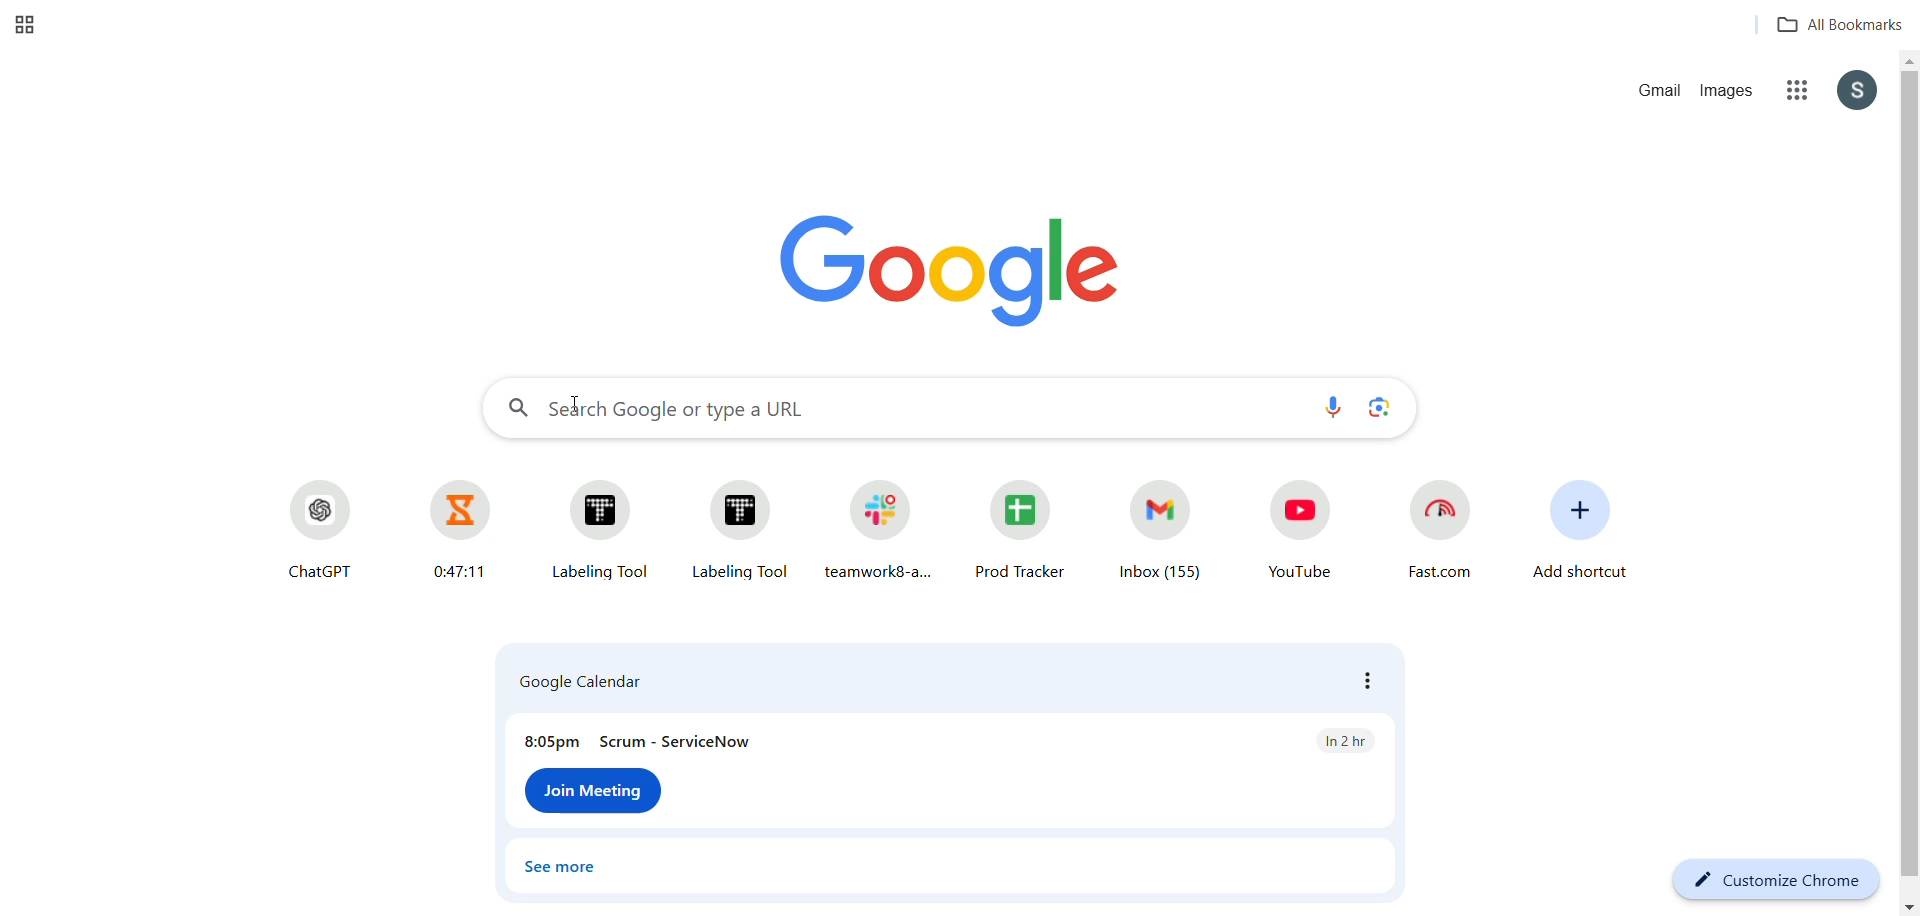 Image resolution: width=1920 pixels, height=916 pixels. I want to click on Labeling Tool, so click(742, 529).